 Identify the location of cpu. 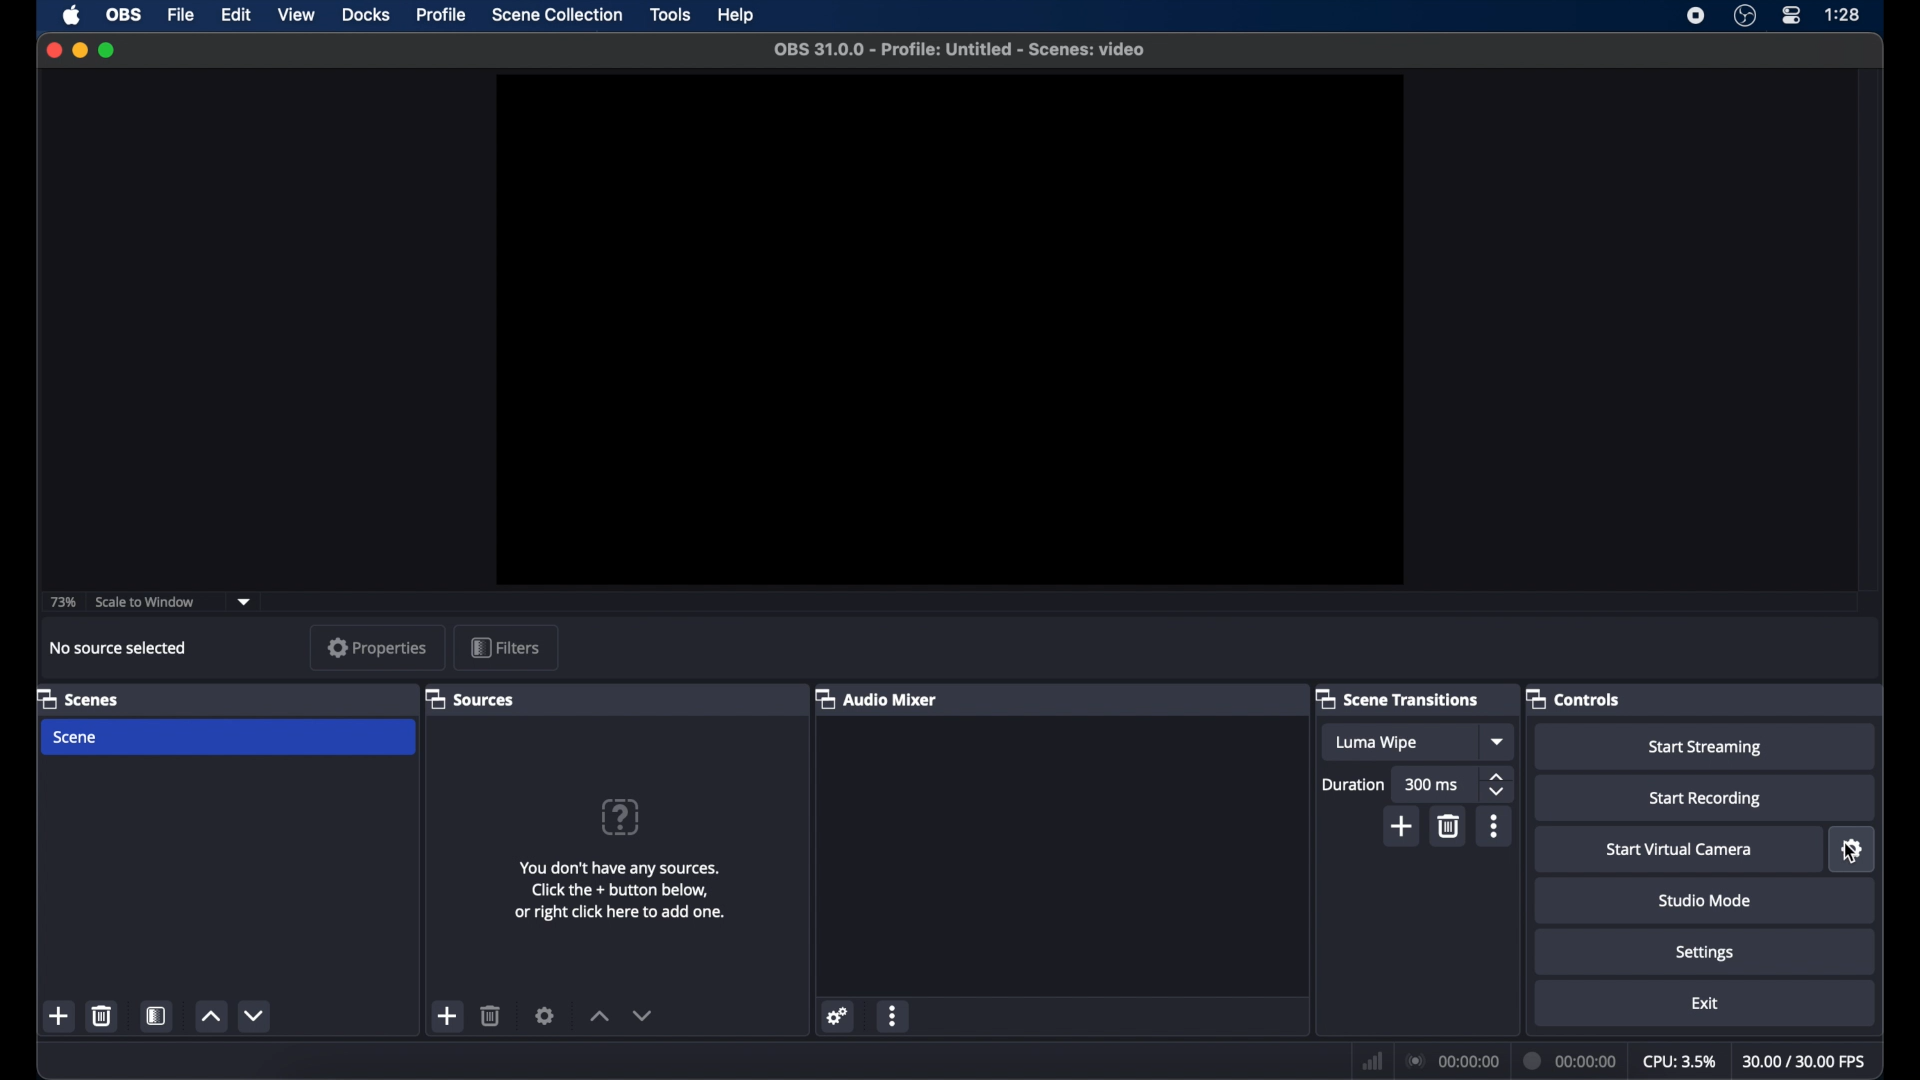
(1678, 1062).